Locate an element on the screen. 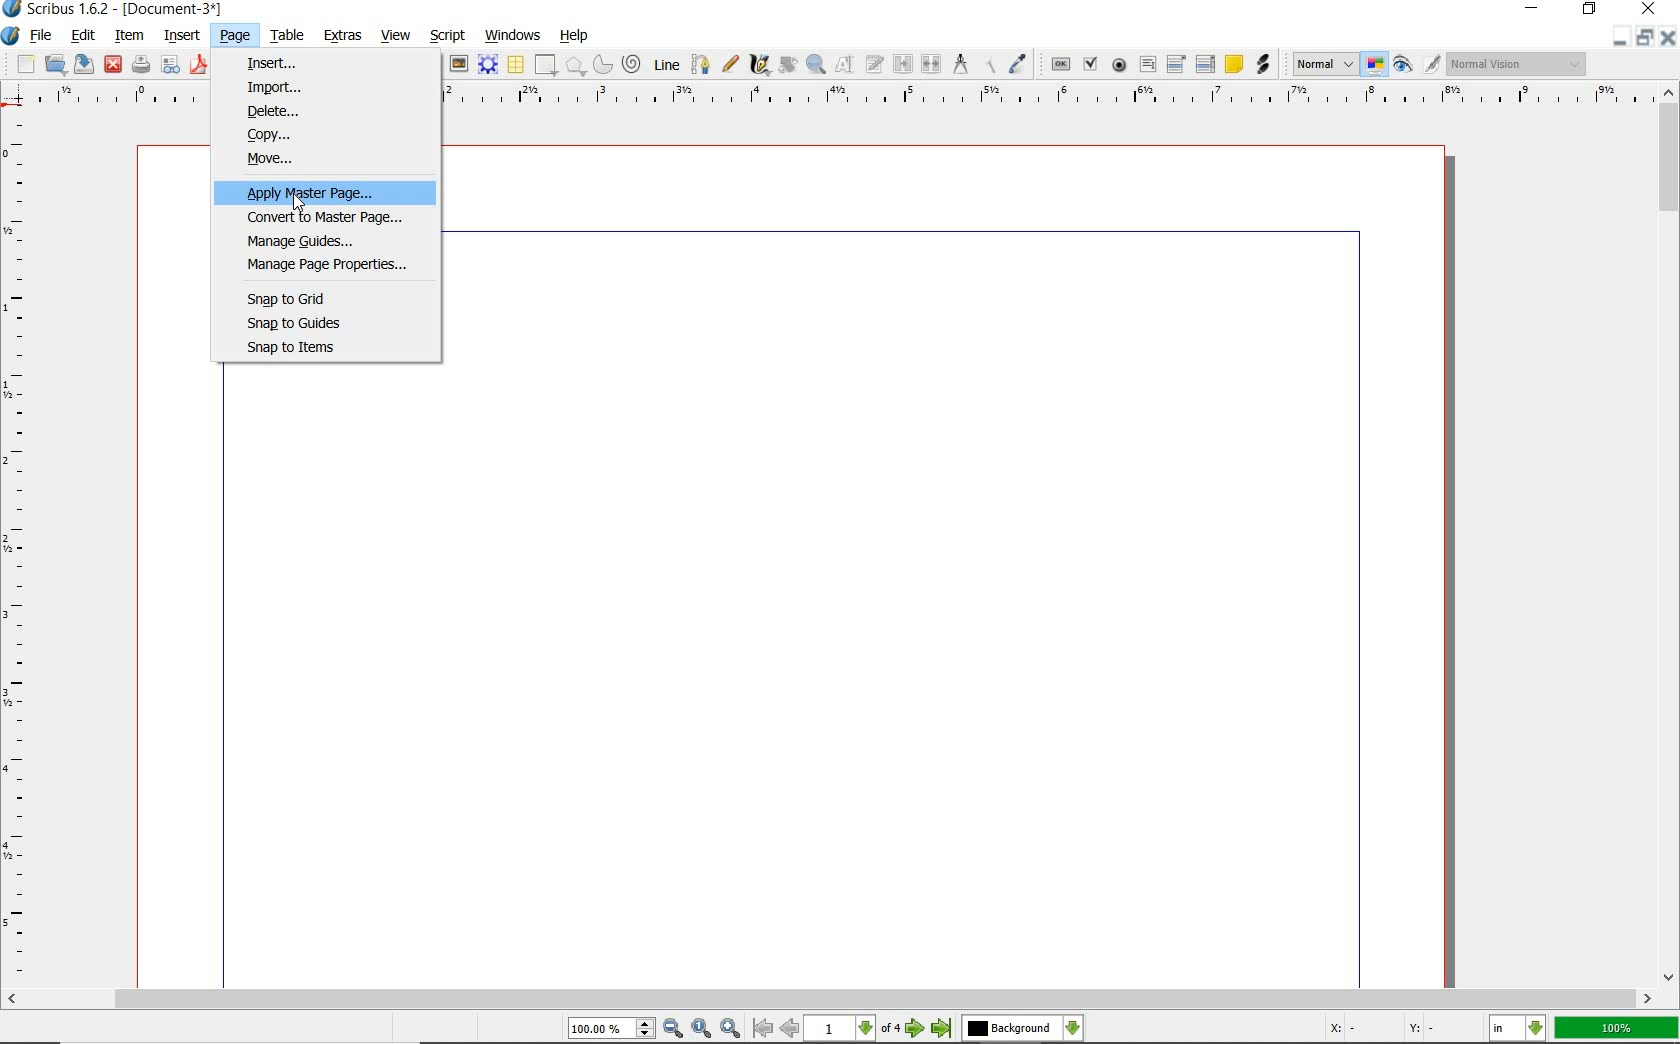 This screenshot has height=1044, width=1680. Cursor Position is located at coordinates (298, 204).